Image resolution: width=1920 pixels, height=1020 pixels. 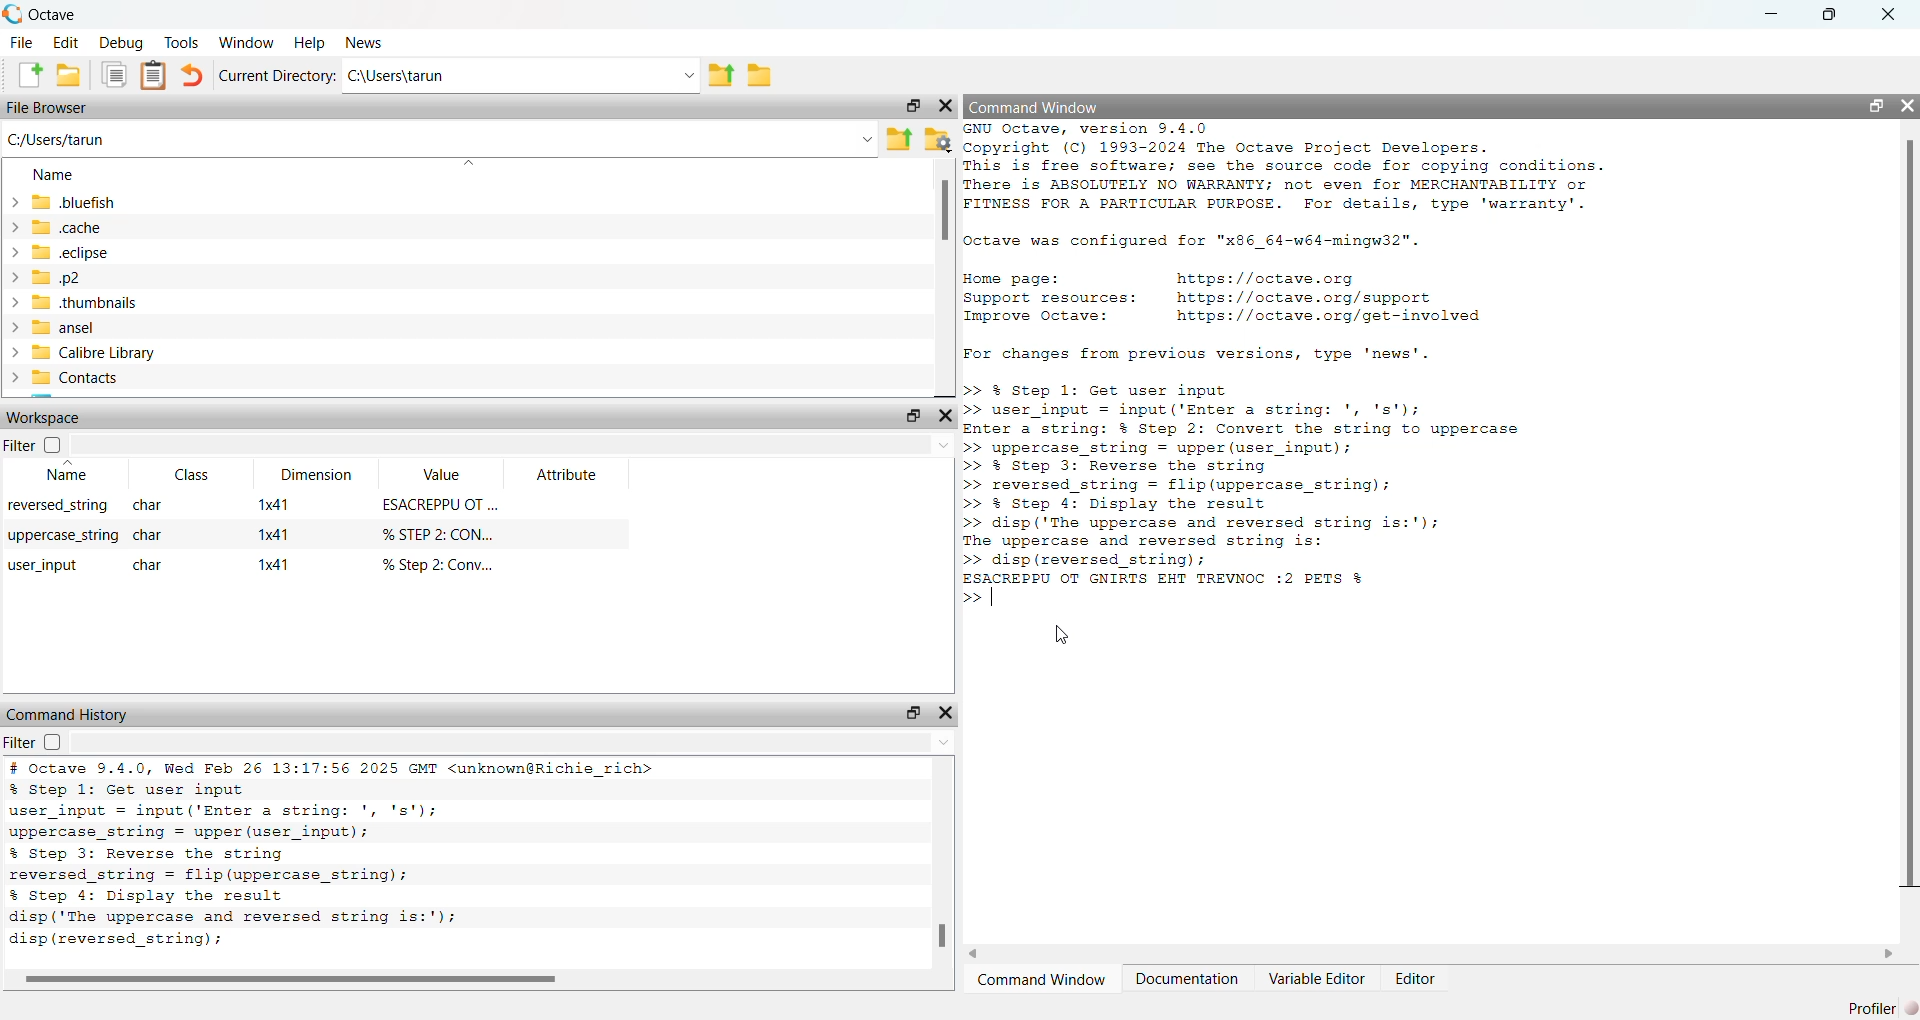 I want to click on name, so click(x=47, y=476).